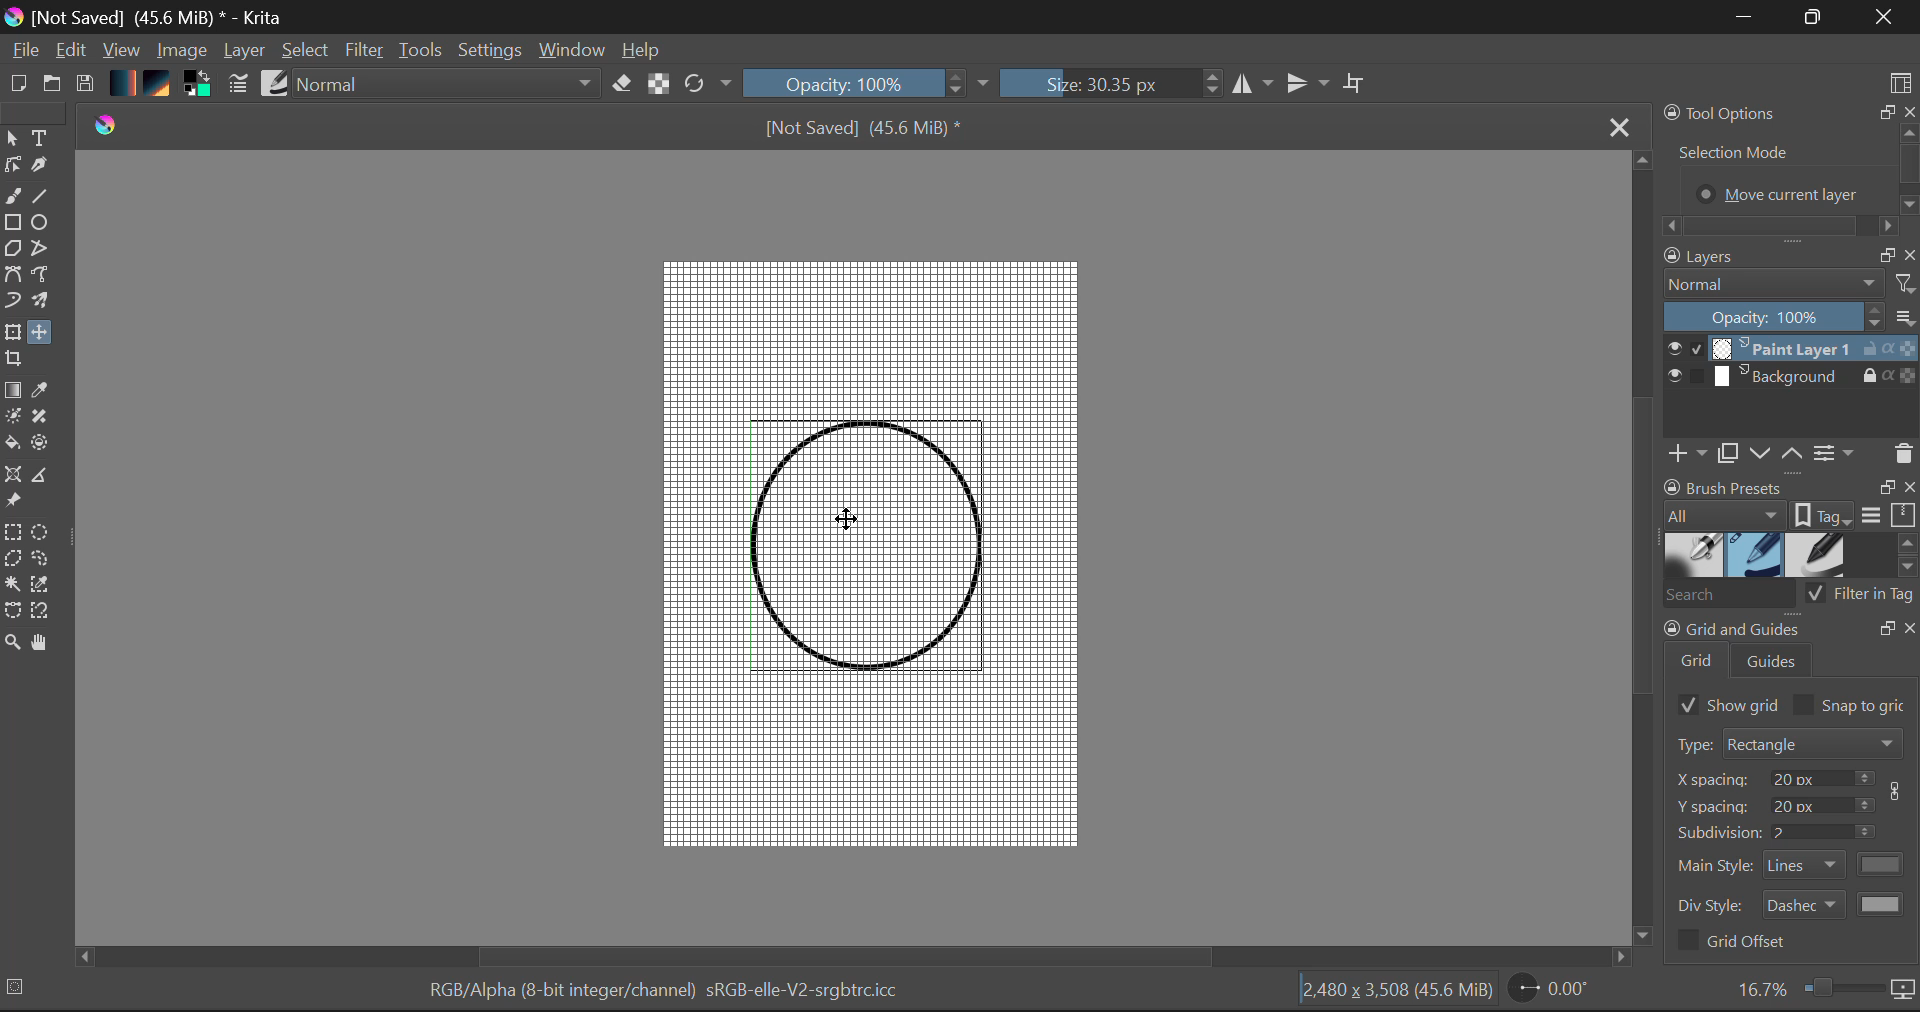  I want to click on Brush Settings, so click(238, 85).